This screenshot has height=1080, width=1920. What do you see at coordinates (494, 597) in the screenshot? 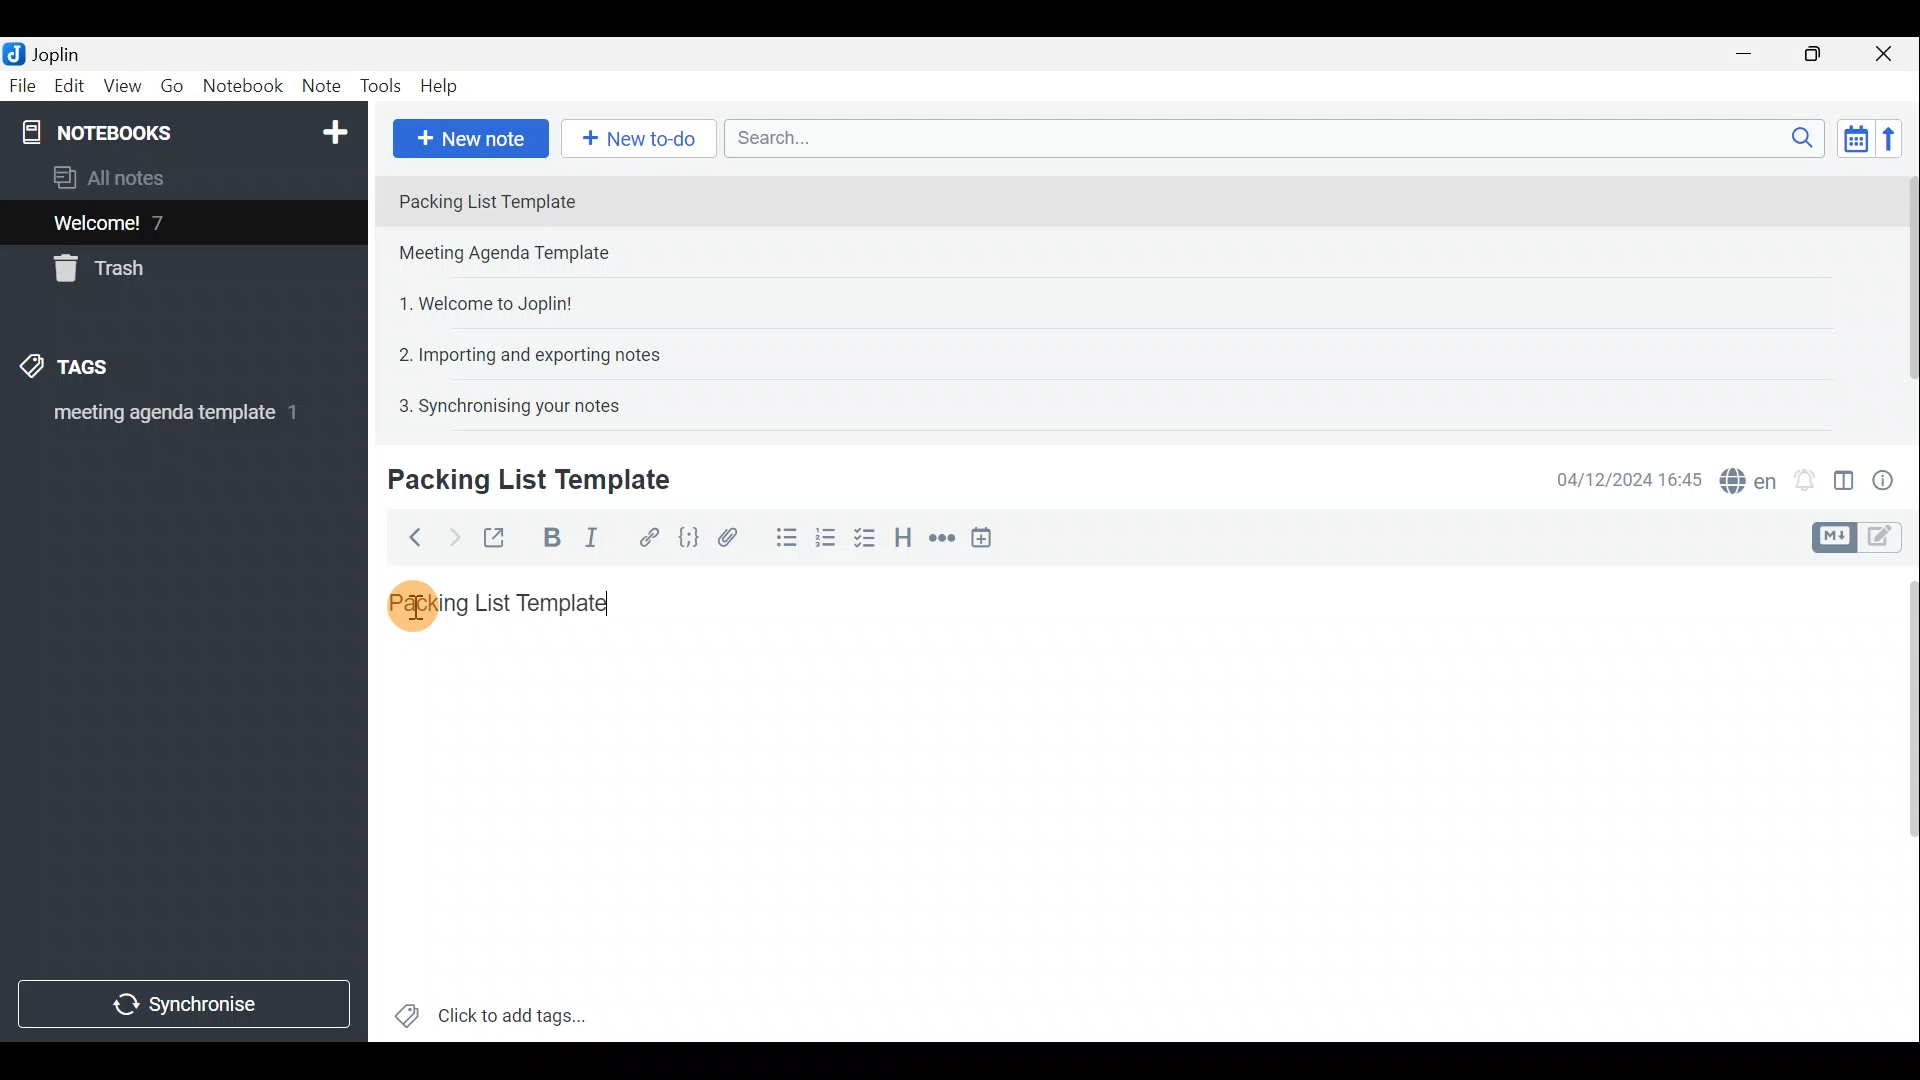
I see `Packing List Template` at bounding box center [494, 597].